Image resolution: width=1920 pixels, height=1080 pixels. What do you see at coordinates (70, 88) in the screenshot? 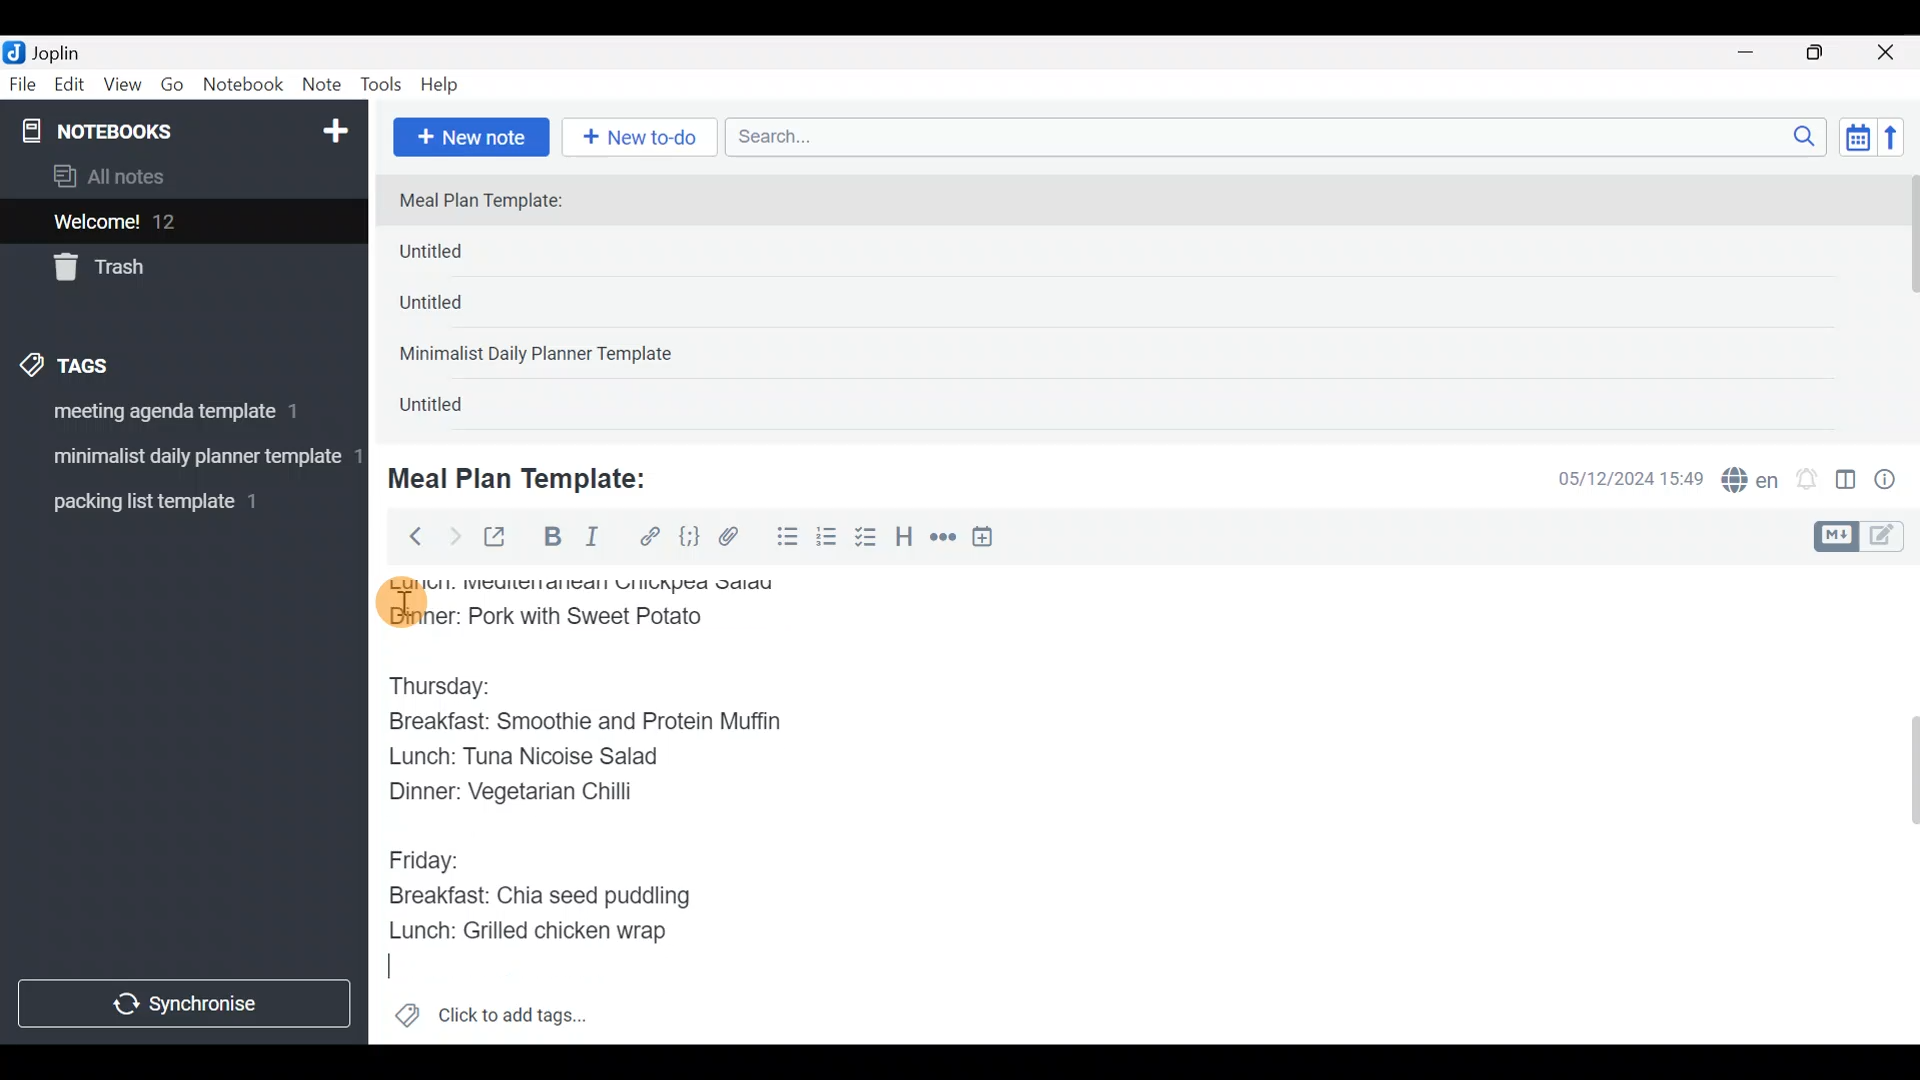
I see `Edit` at bounding box center [70, 88].